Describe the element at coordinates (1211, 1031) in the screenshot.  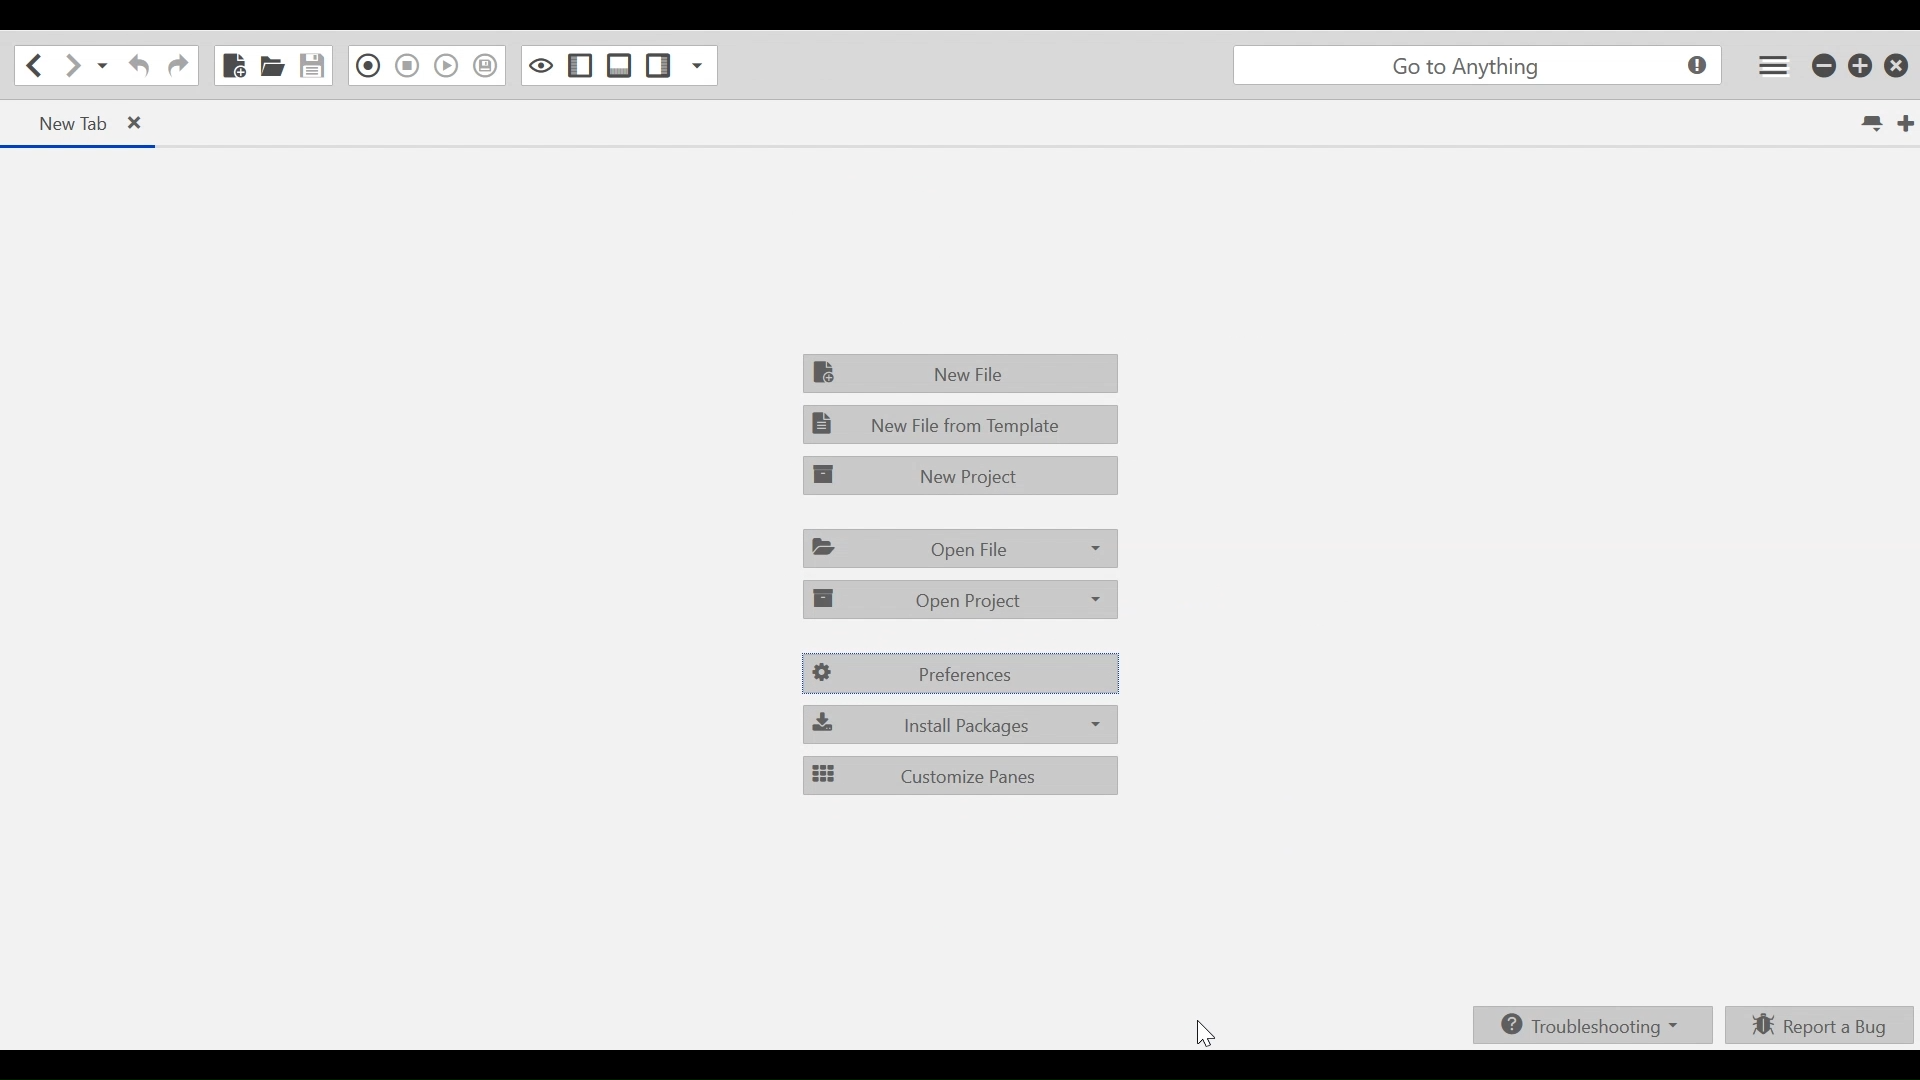
I see `cursor` at that location.